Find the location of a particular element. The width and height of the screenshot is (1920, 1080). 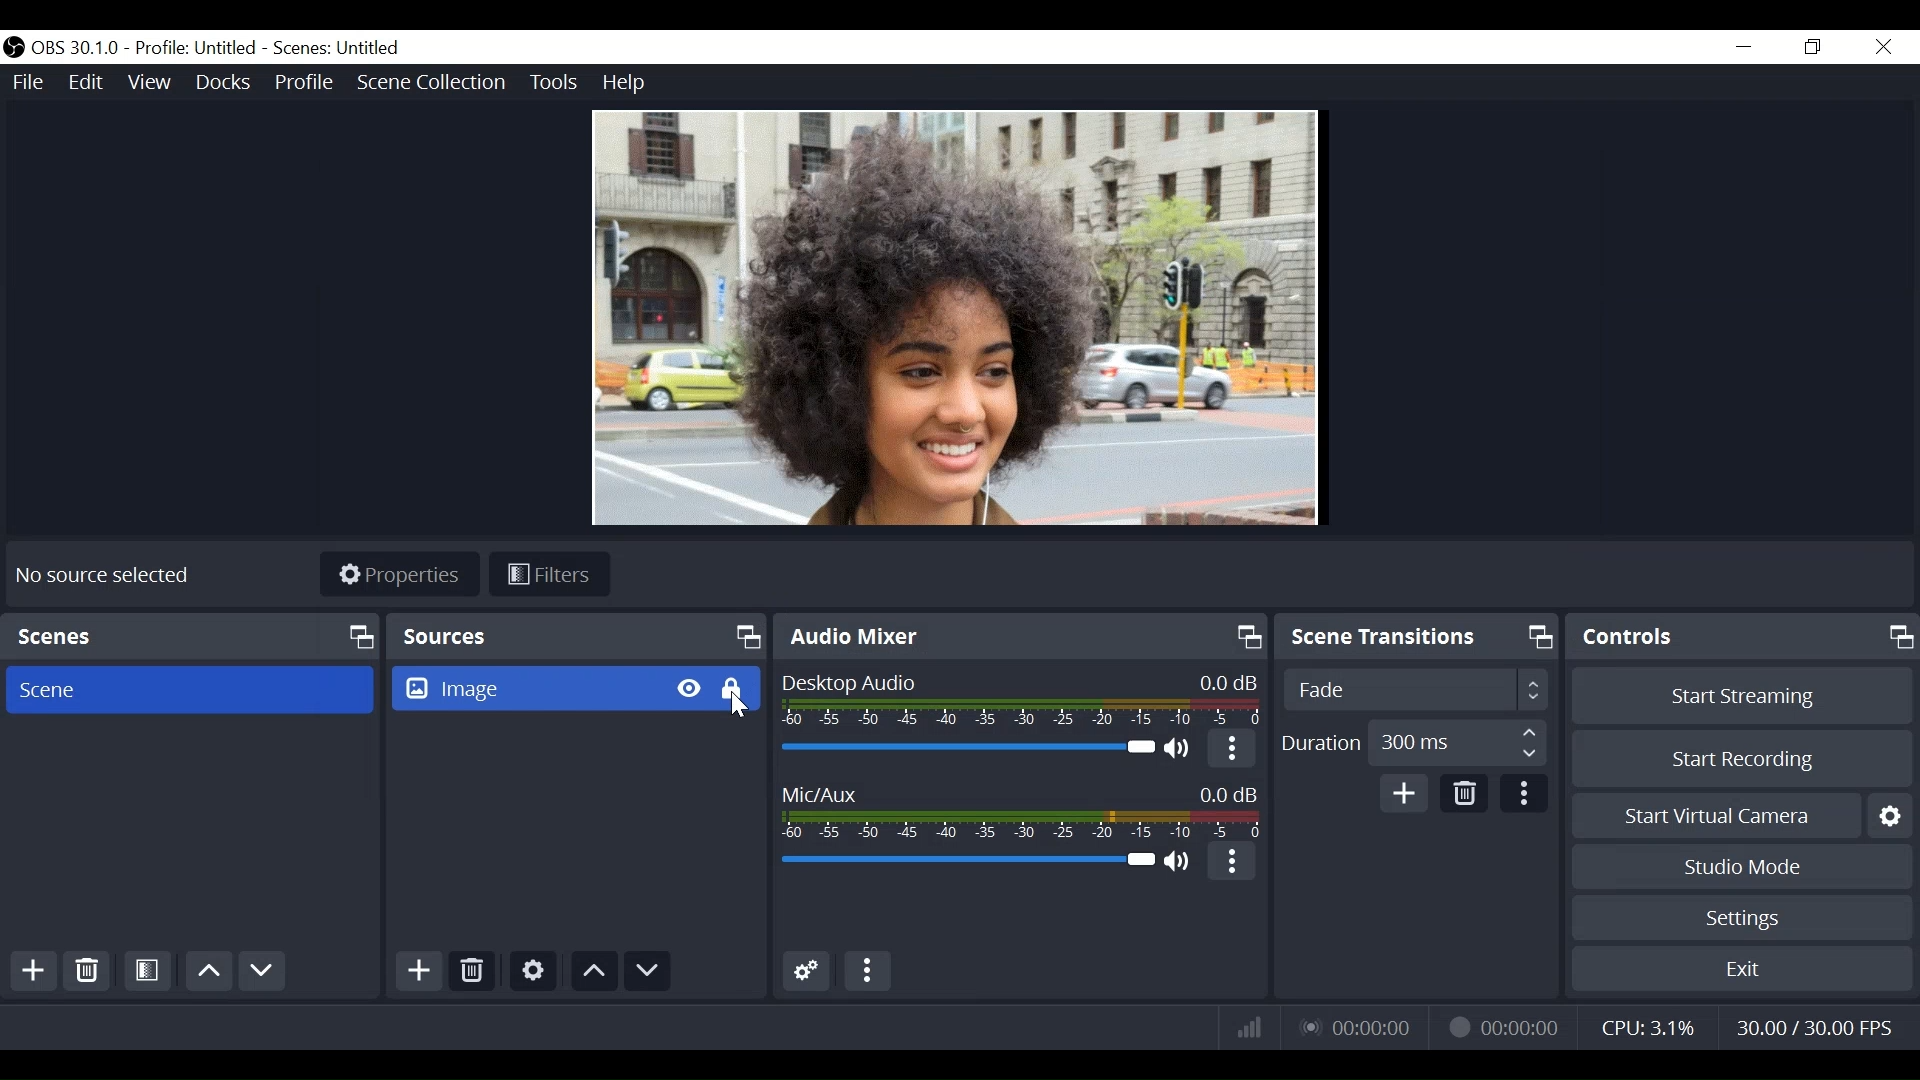

00: 00: 00 is located at coordinates (1504, 1027).